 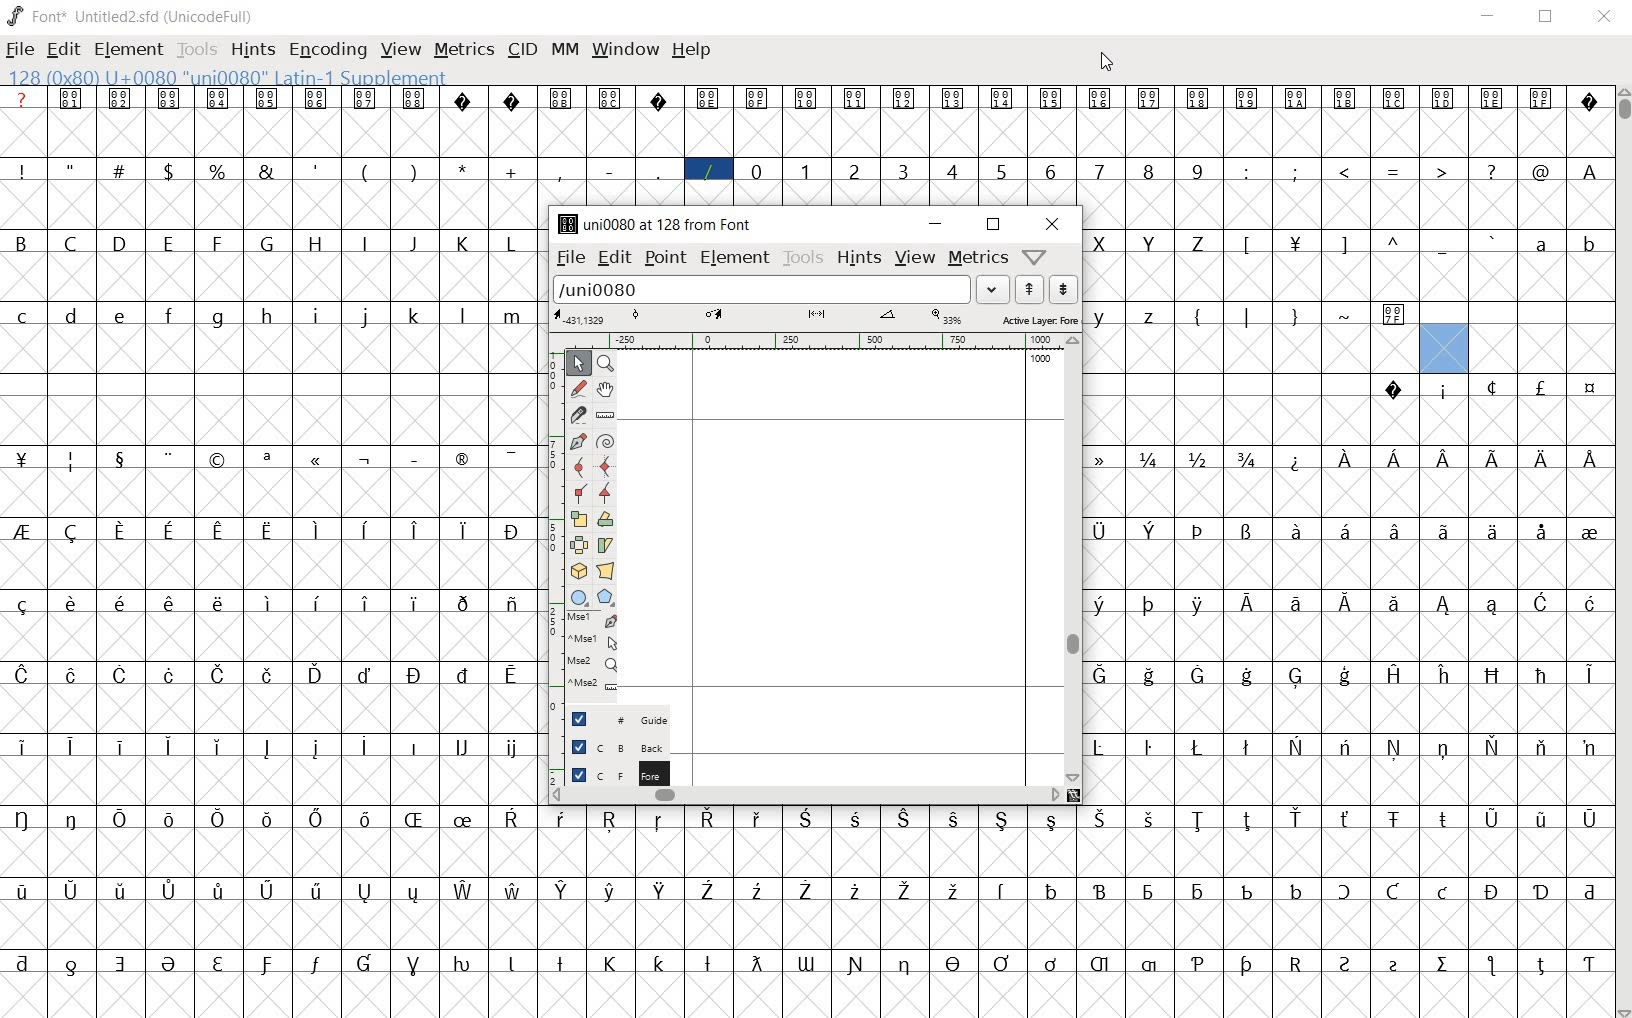 What do you see at coordinates (1073, 559) in the screenshot?
I see `scrollbar` at bounding box center [1073, 559].